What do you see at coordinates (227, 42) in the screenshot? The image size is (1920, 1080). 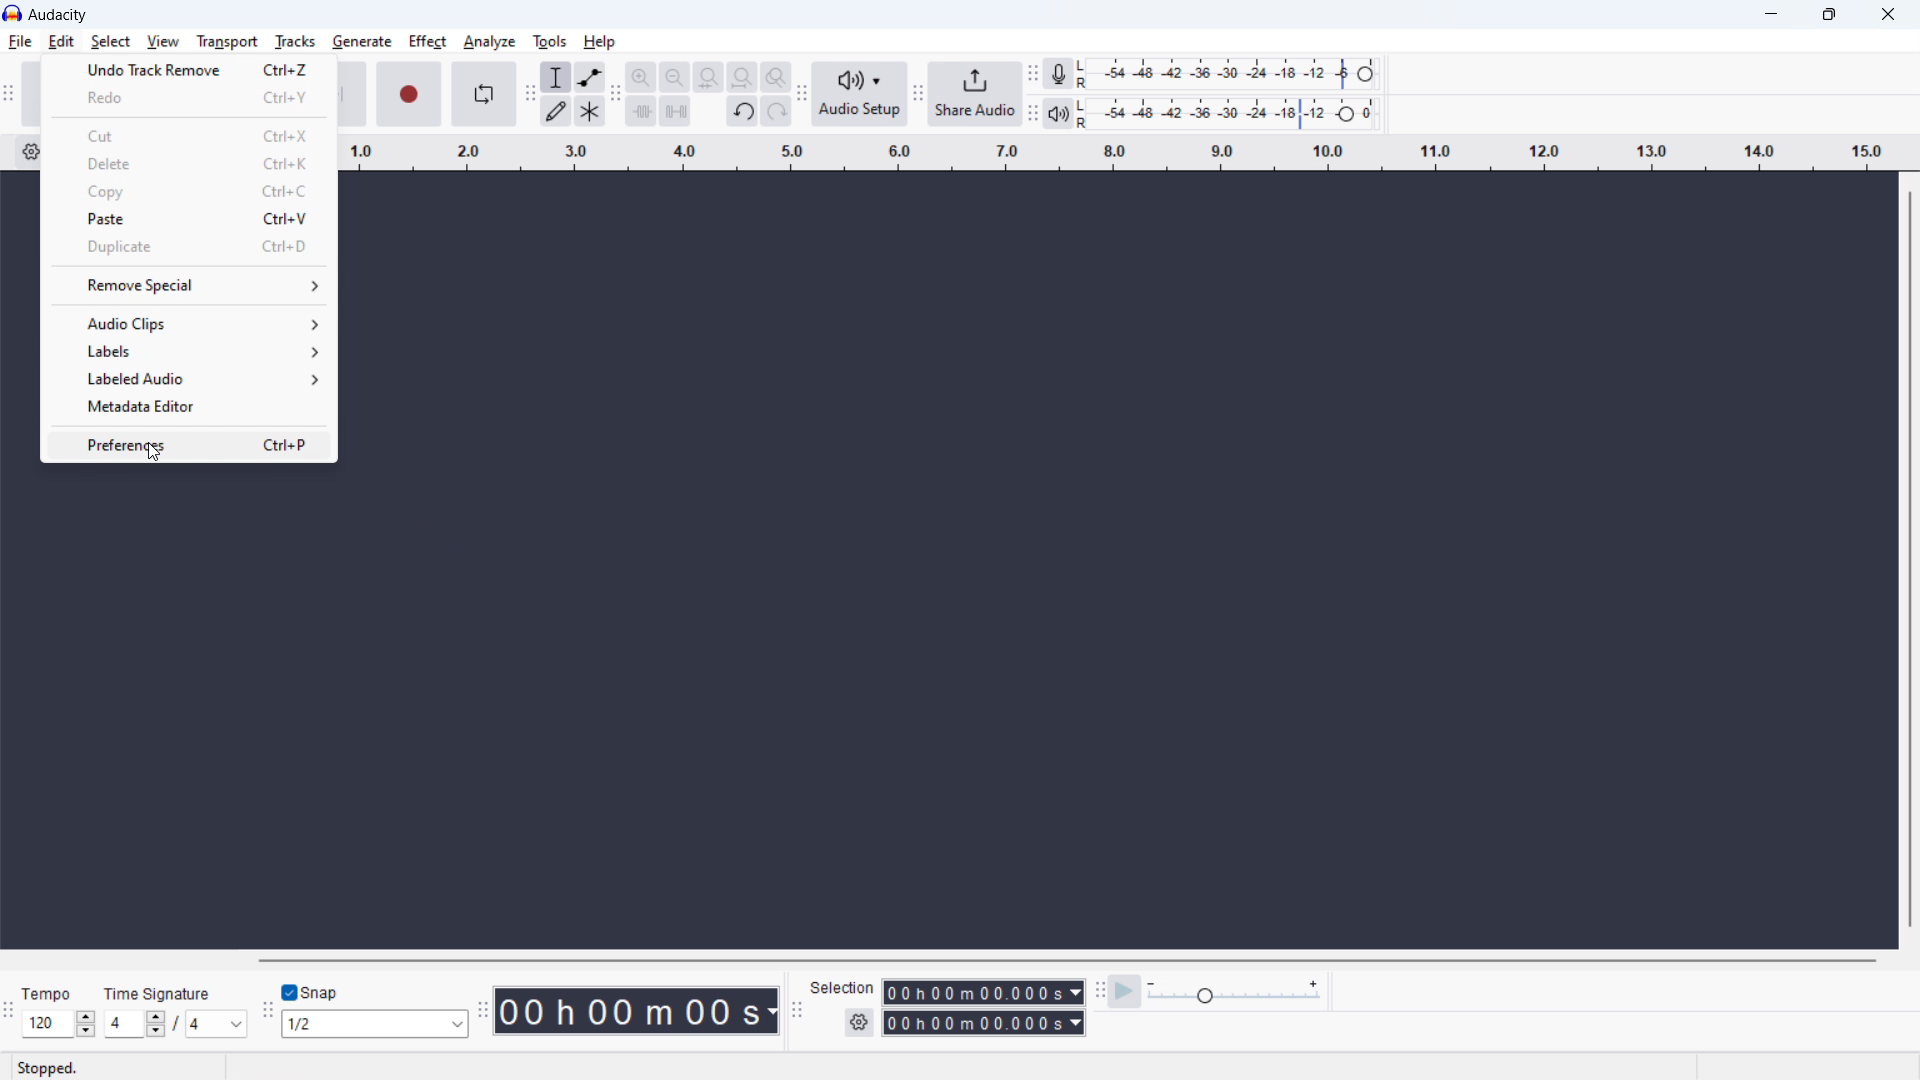 I see `transport` at bounding box center [227, 42].